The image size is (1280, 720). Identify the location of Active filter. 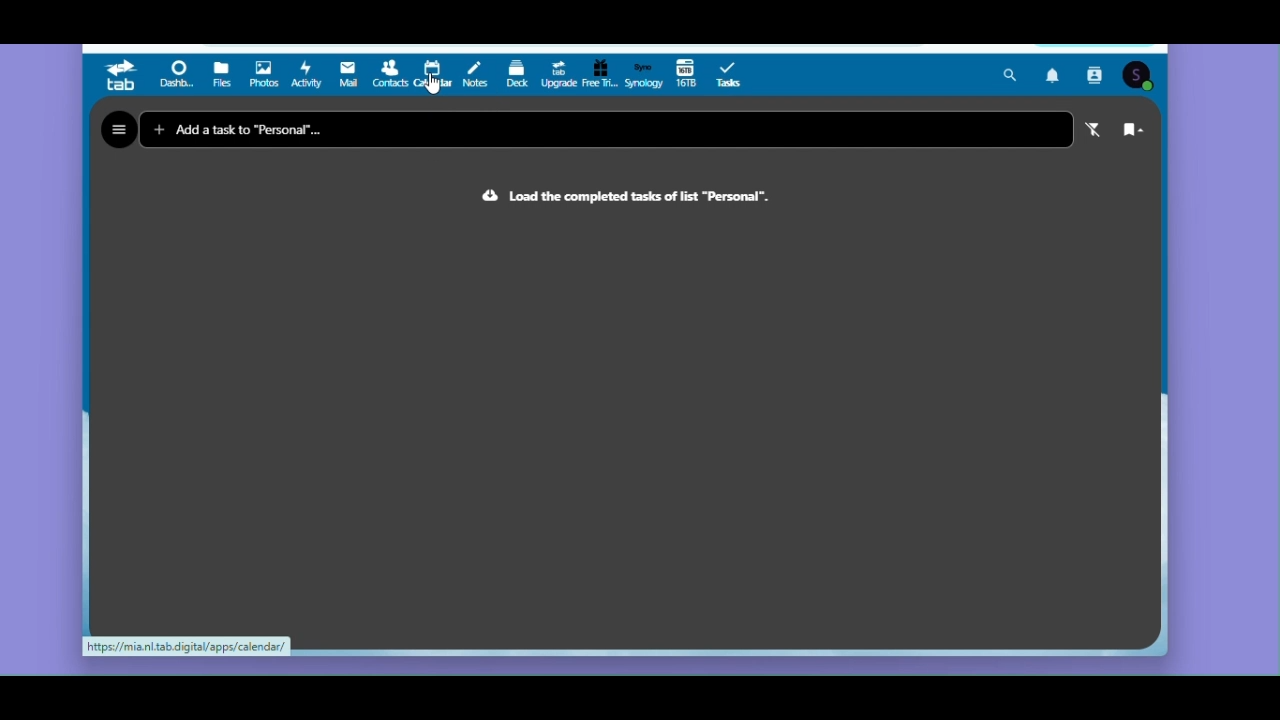
(1089, 131).